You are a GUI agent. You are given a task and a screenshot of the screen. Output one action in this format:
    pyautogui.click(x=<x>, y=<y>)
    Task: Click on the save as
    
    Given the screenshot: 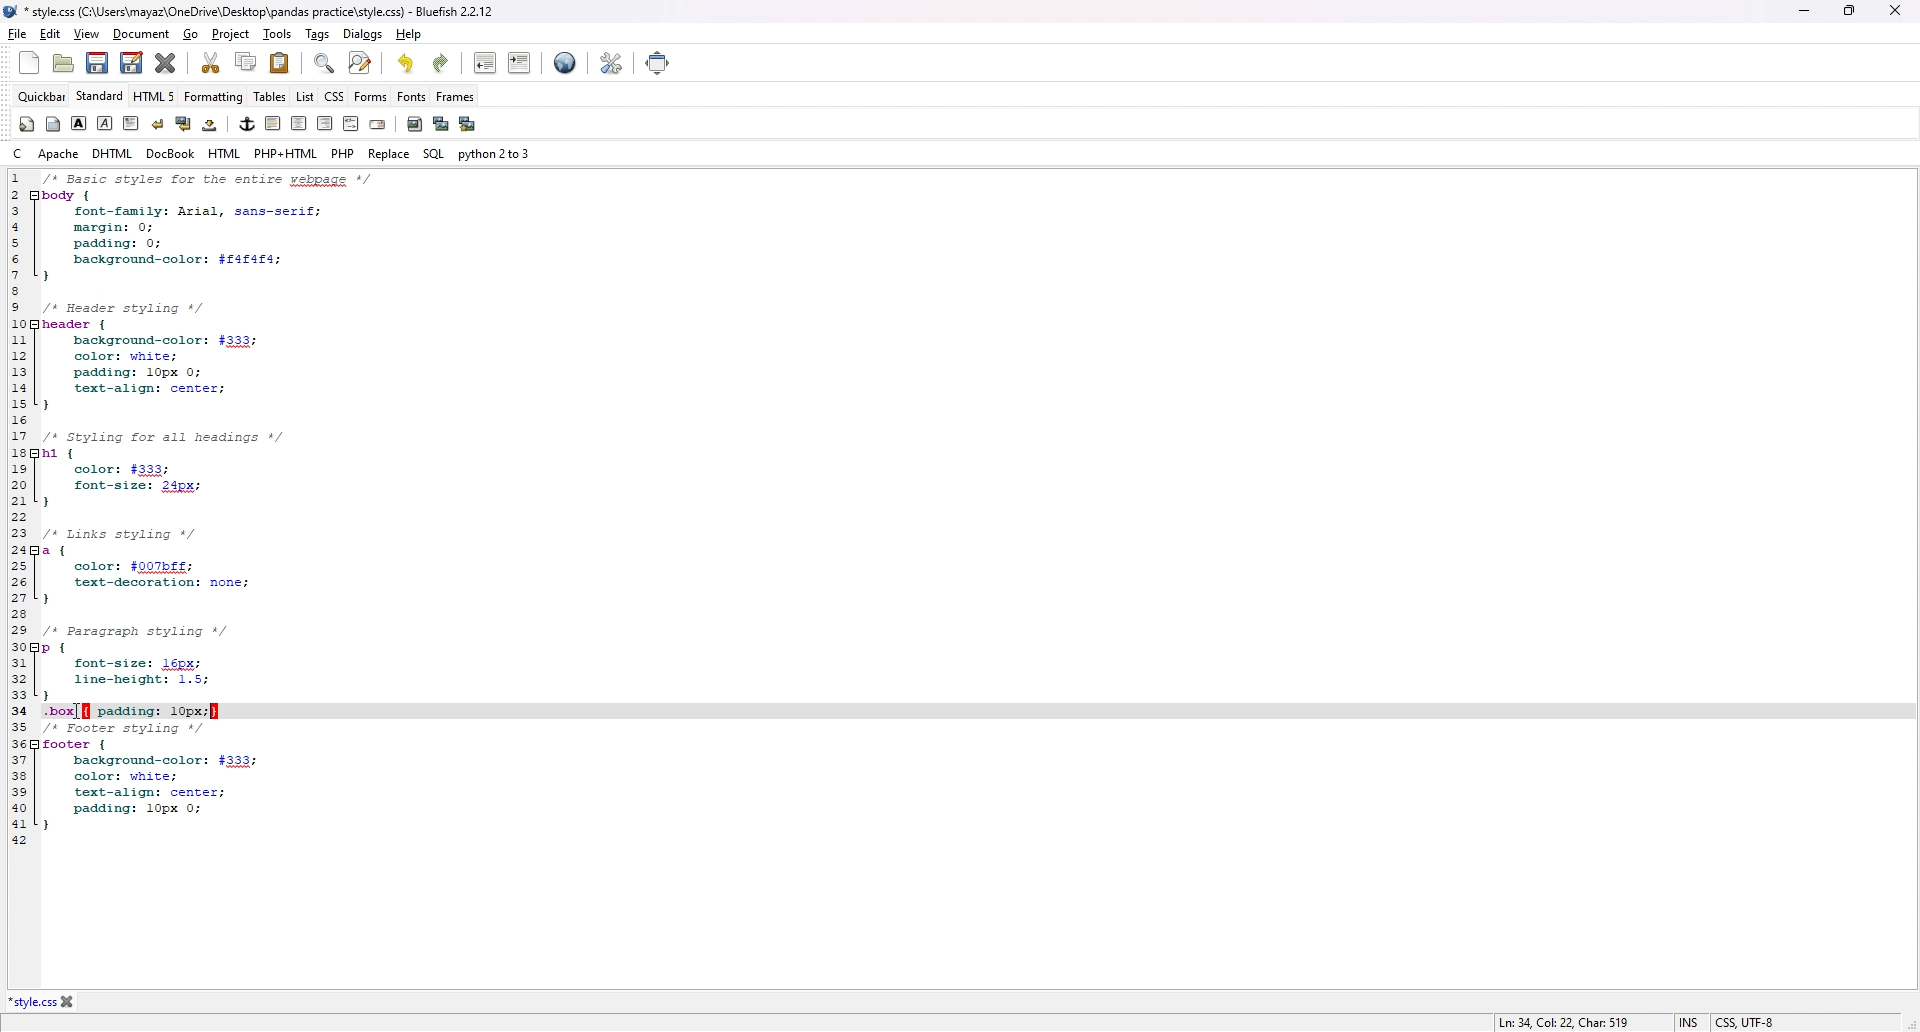 What is the action you would take?
    pyautogui.click(x=134, y=64)
    